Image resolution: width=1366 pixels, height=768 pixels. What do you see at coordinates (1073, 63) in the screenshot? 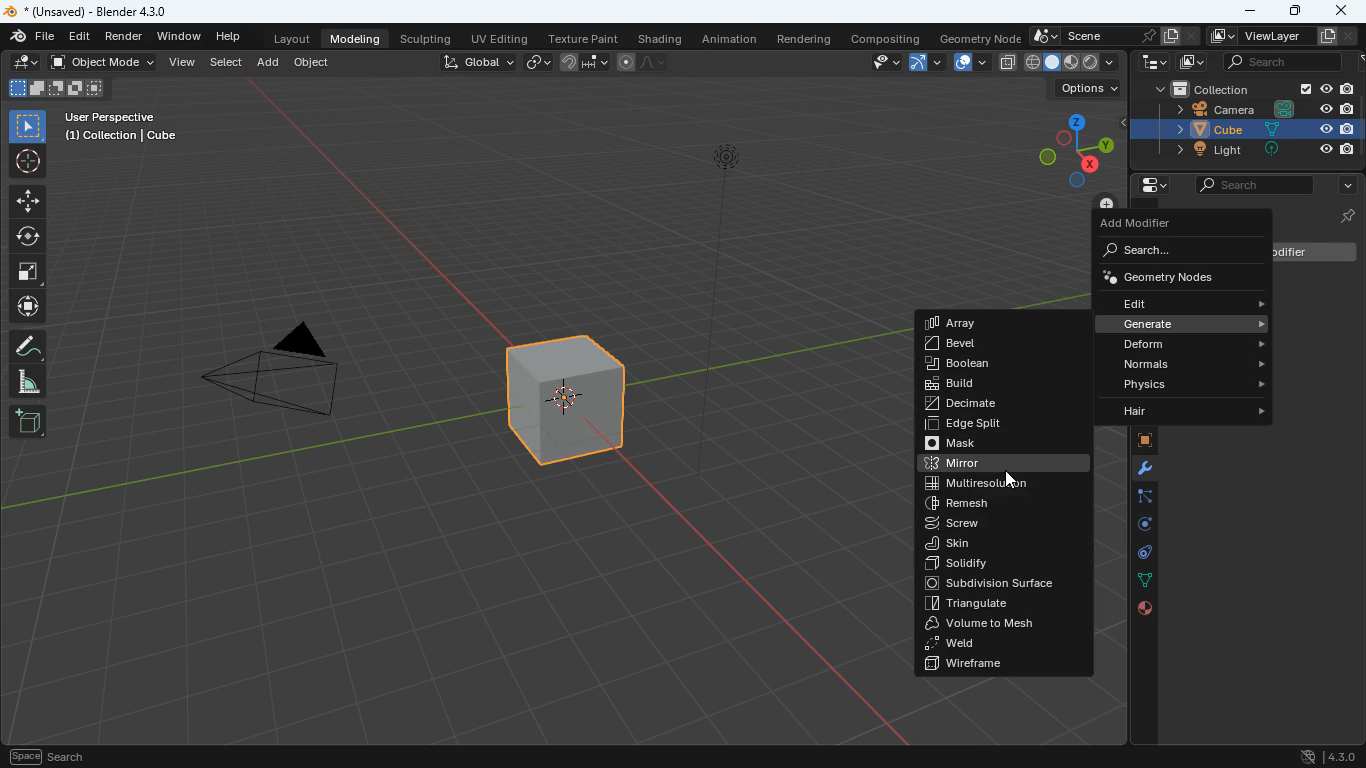
I see `image type` at bounding box center [1073, 63].